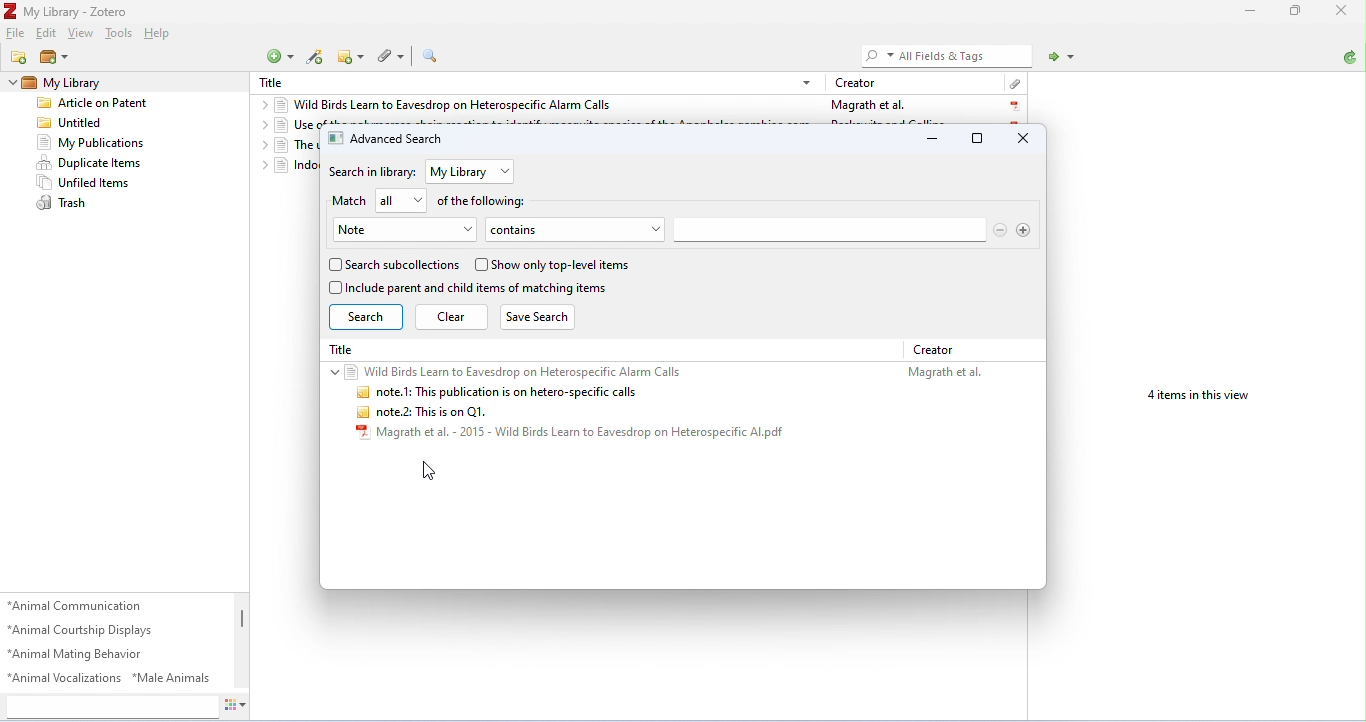 This screenshot has height=722, width=1366. Describe the element at coordinates (110, 705) in the screenshot. I see `search tags` at that location.